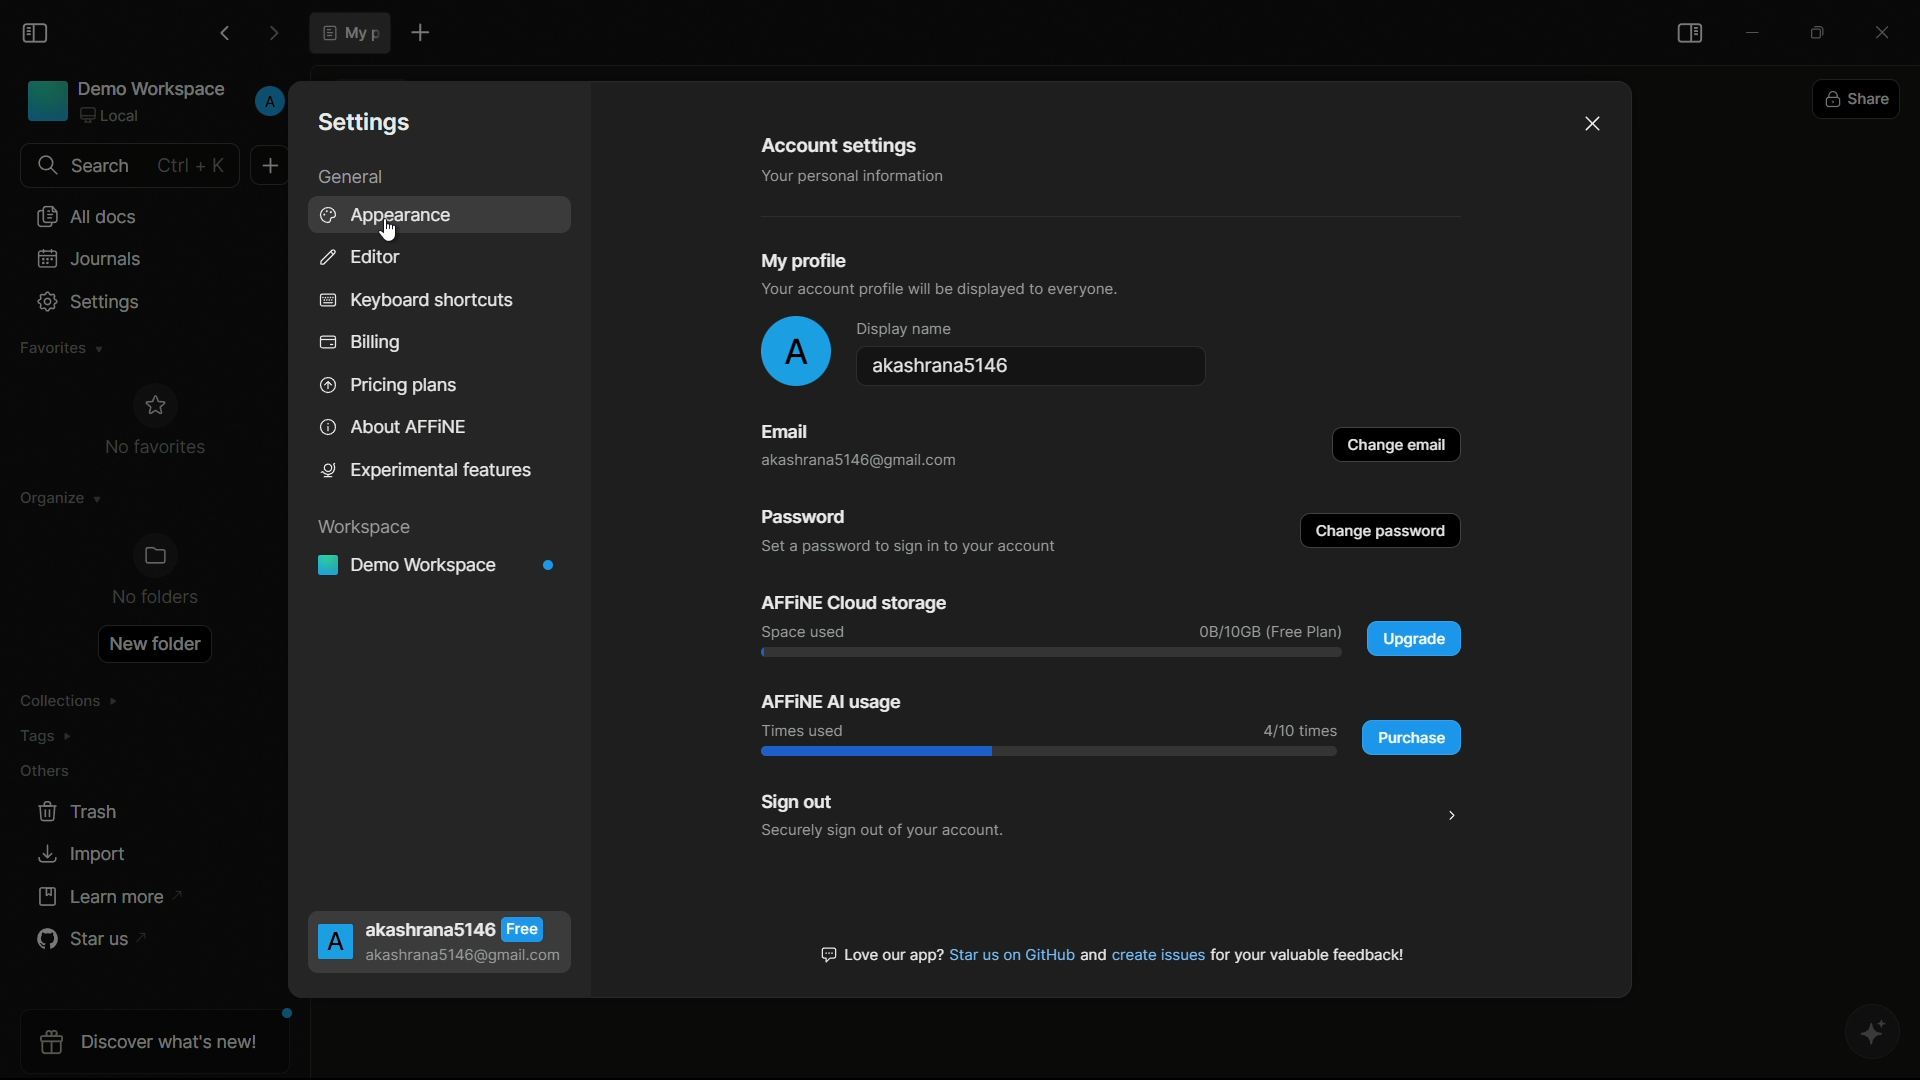 The height and width of the screenshot is (1080, 1920). Describe the element at coordinates (69, 701) in the screenshot. I see `collections` at that location.